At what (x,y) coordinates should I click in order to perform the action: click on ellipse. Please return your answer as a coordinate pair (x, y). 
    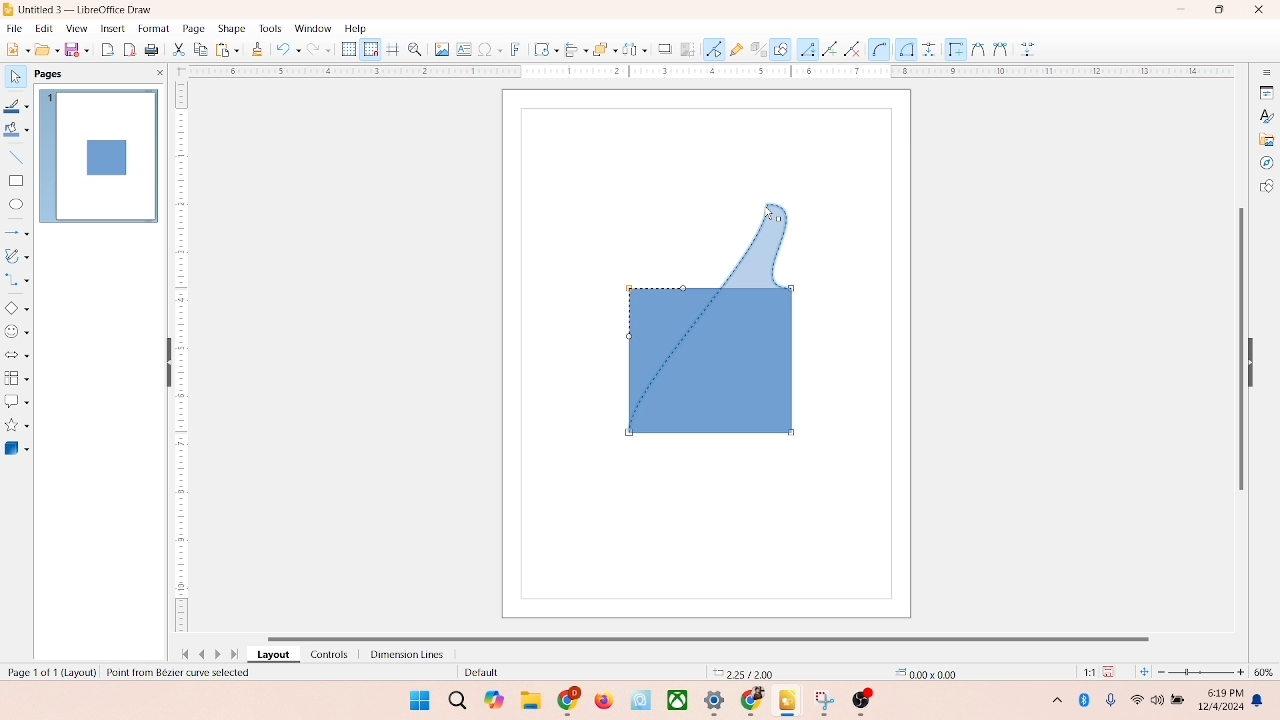
    Looking at the image, I should click on (16, 205).